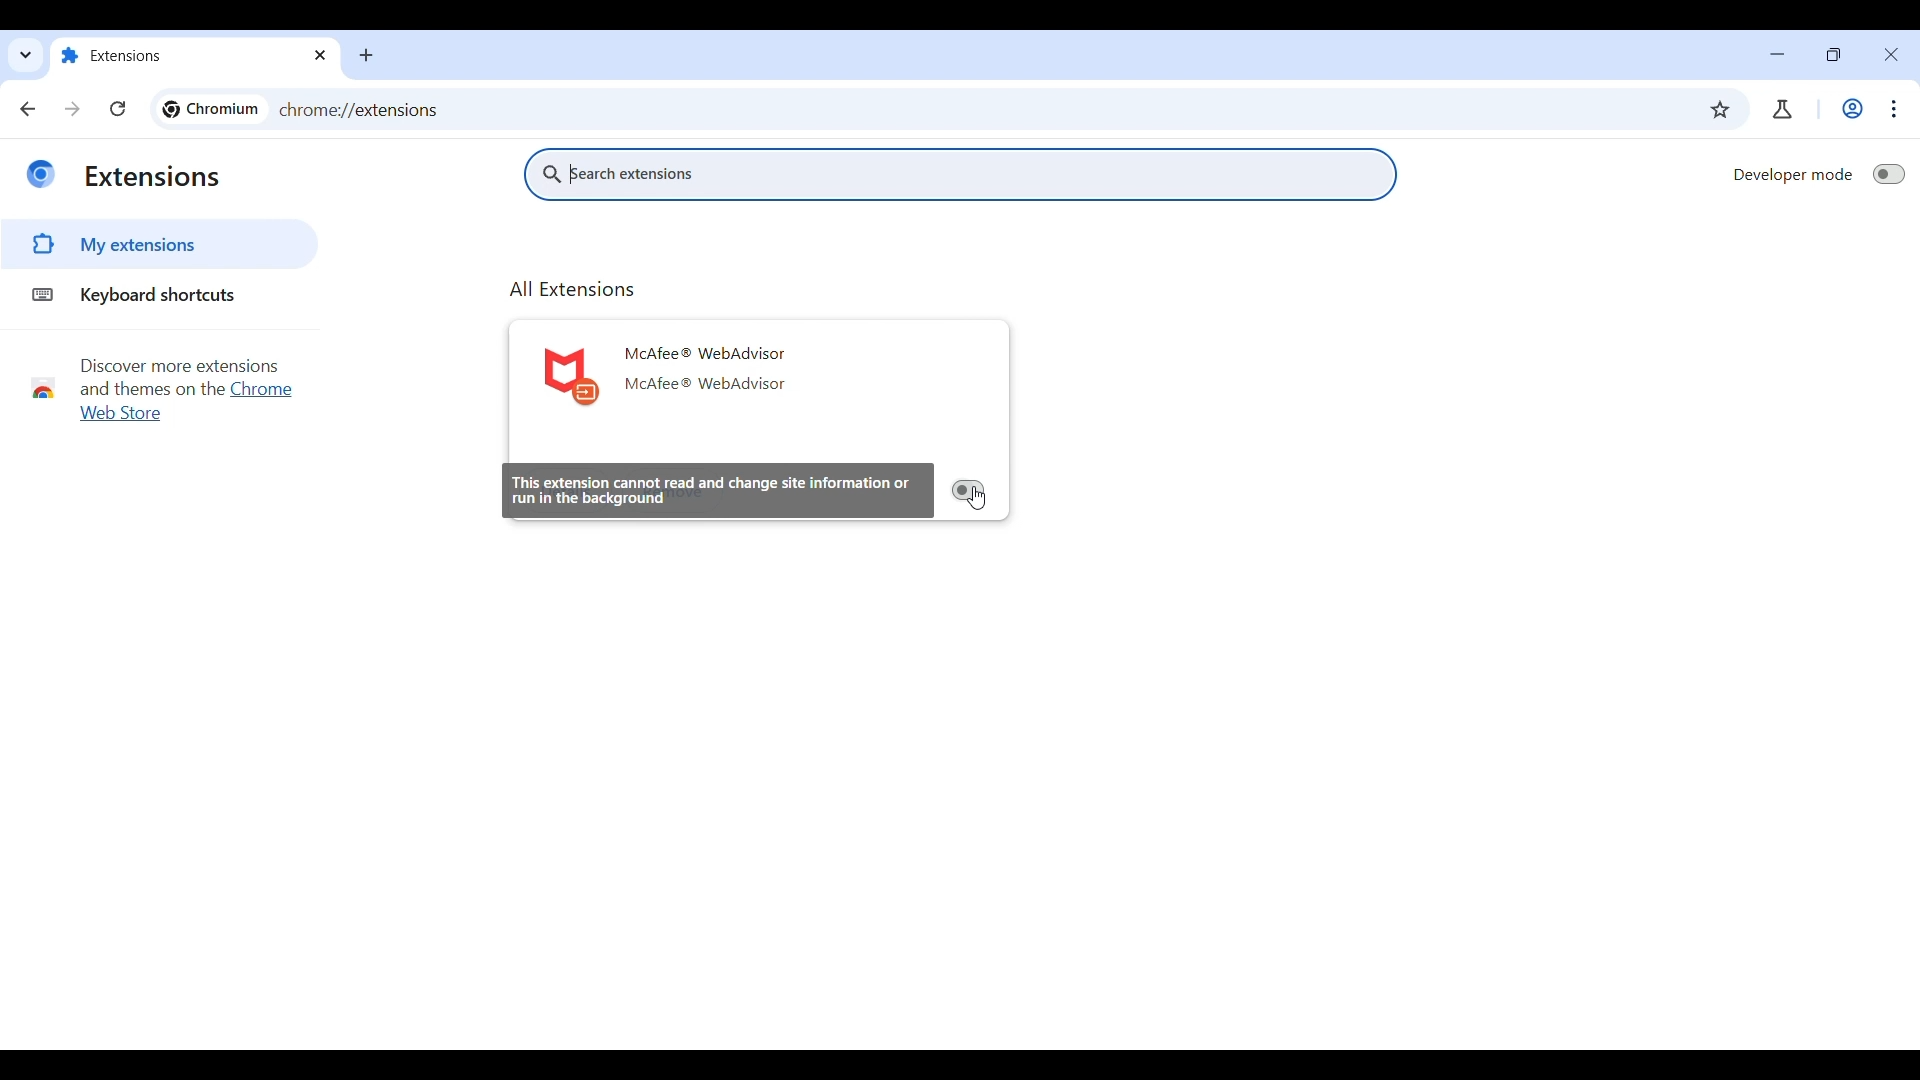 The width and height of the screenshot is (1920, 1080). Describe the element at coordinates (1852, 108) in the screenshot. I see `Work` at that location.